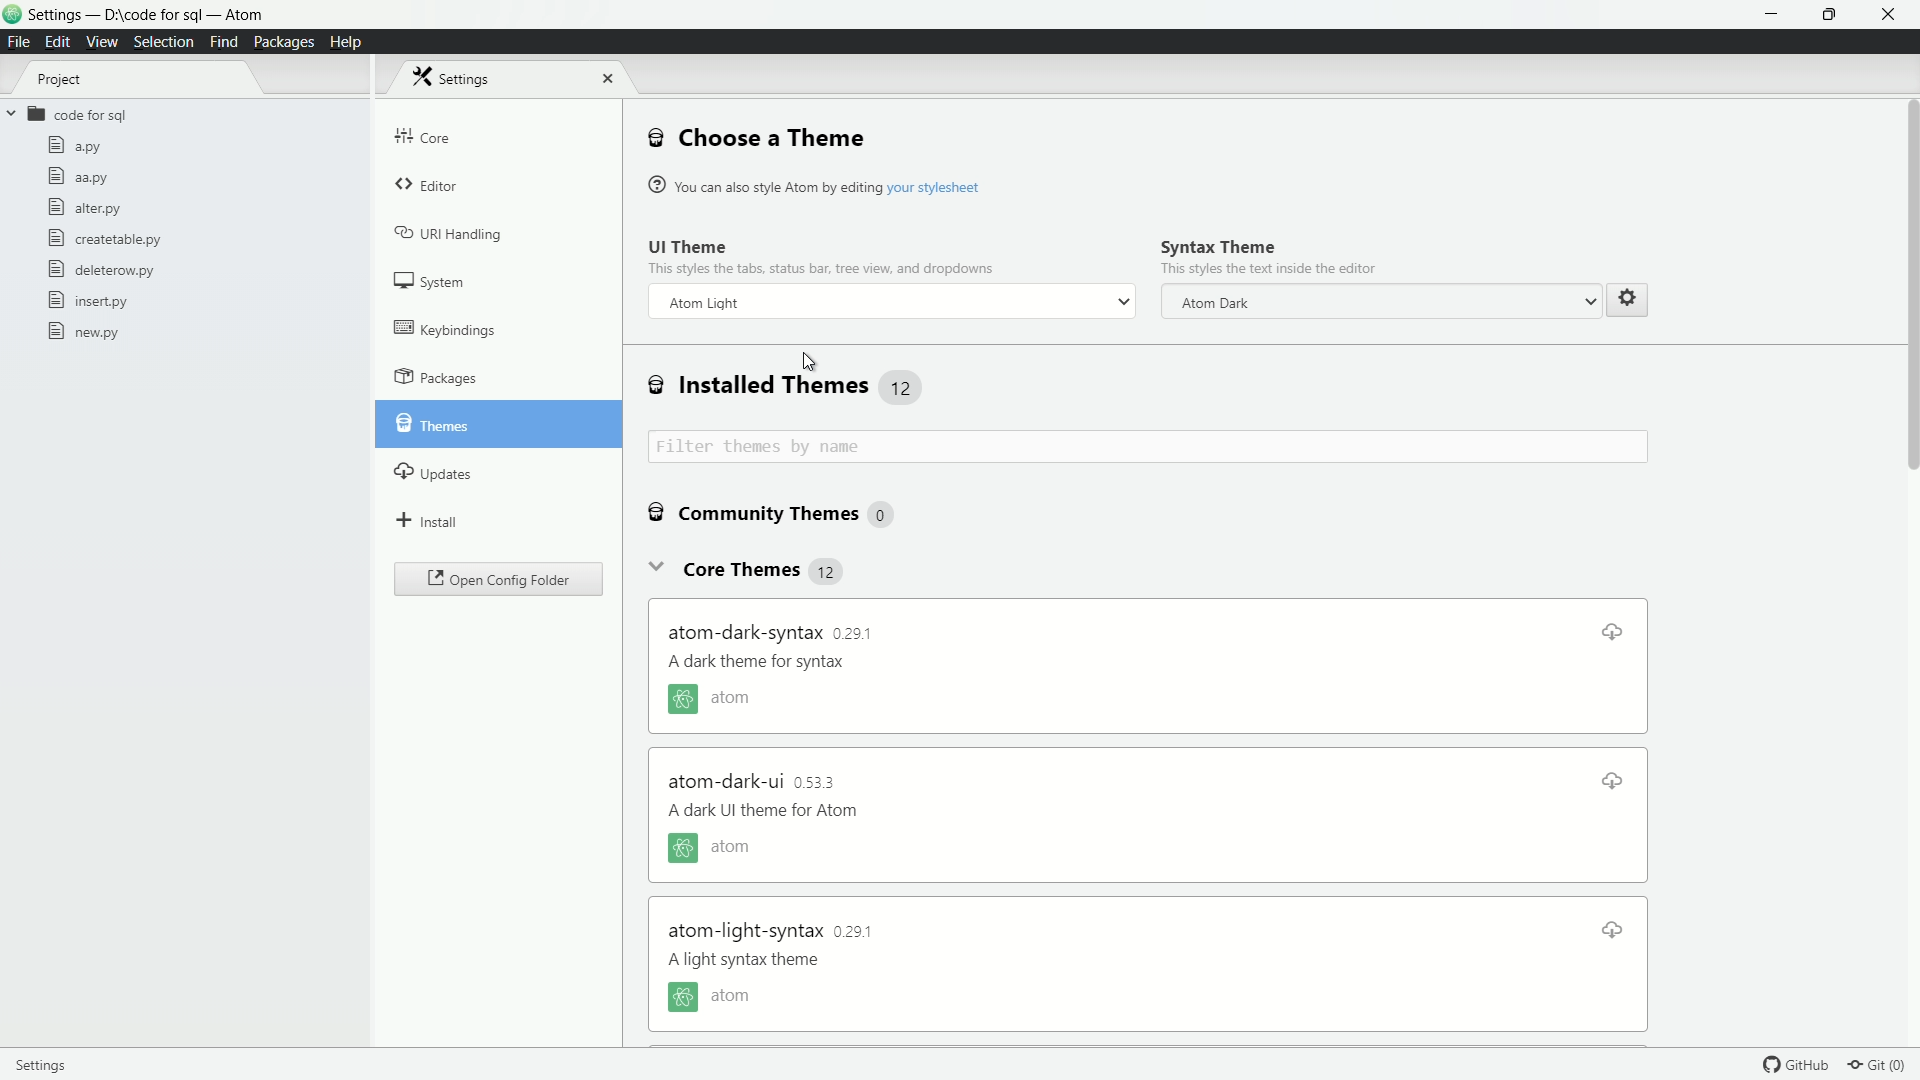 This screenshot has width=1920, height=1080. What do you see at coordinates (1610, 776) in the screenshot?
I see `download` at bounding box center [1610, 776].